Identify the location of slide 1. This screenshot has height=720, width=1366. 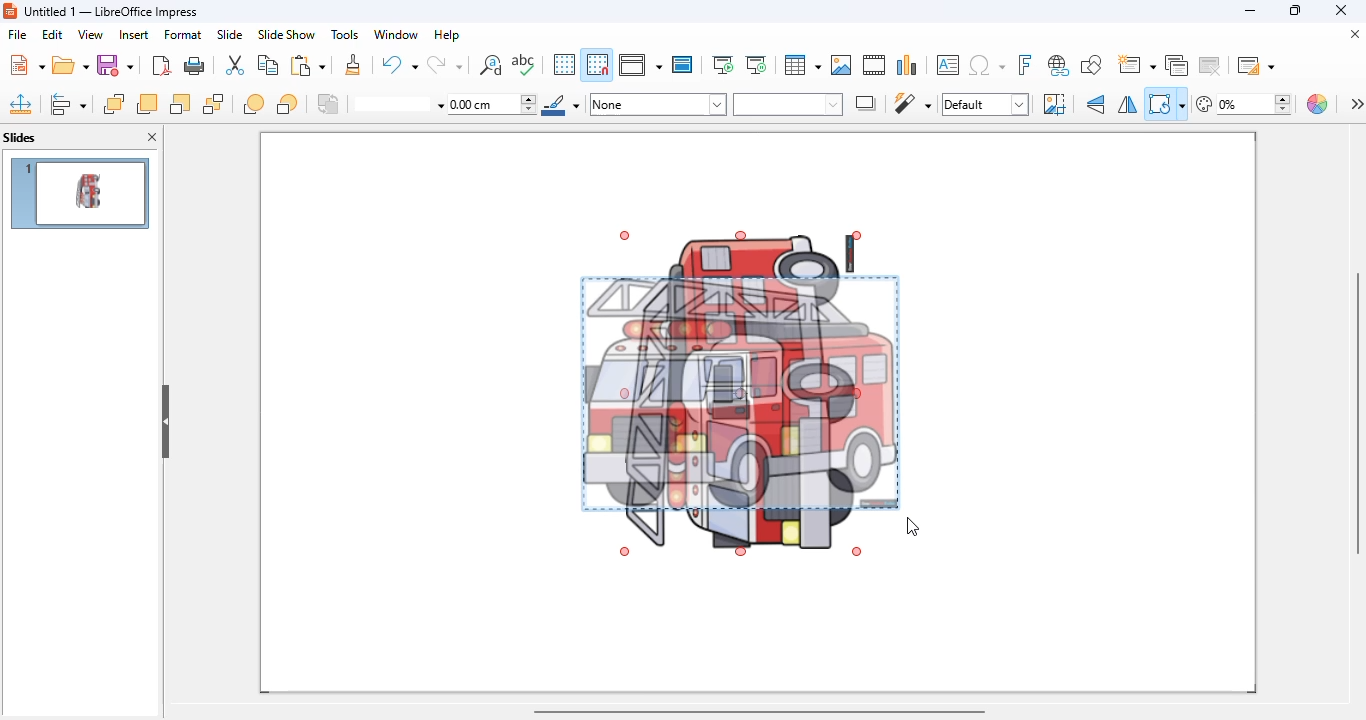
(79, 193).